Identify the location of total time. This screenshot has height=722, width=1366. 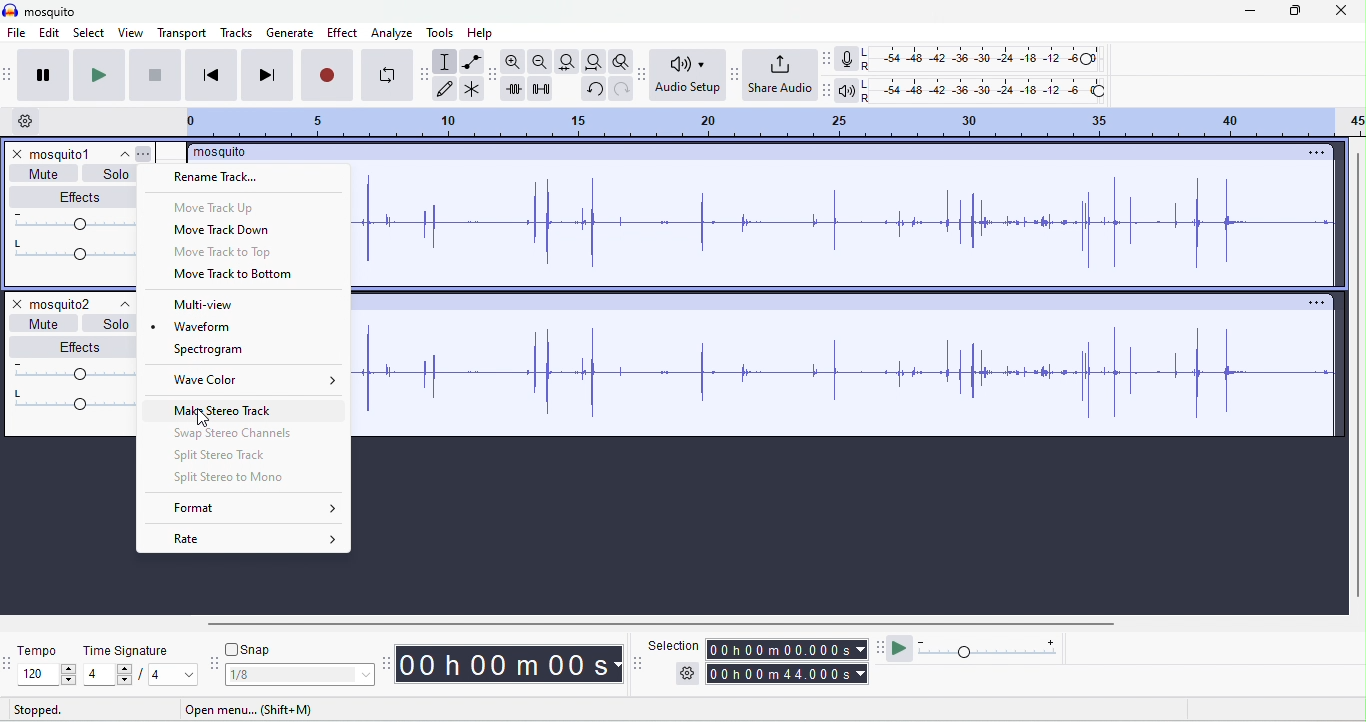
(789, 675).